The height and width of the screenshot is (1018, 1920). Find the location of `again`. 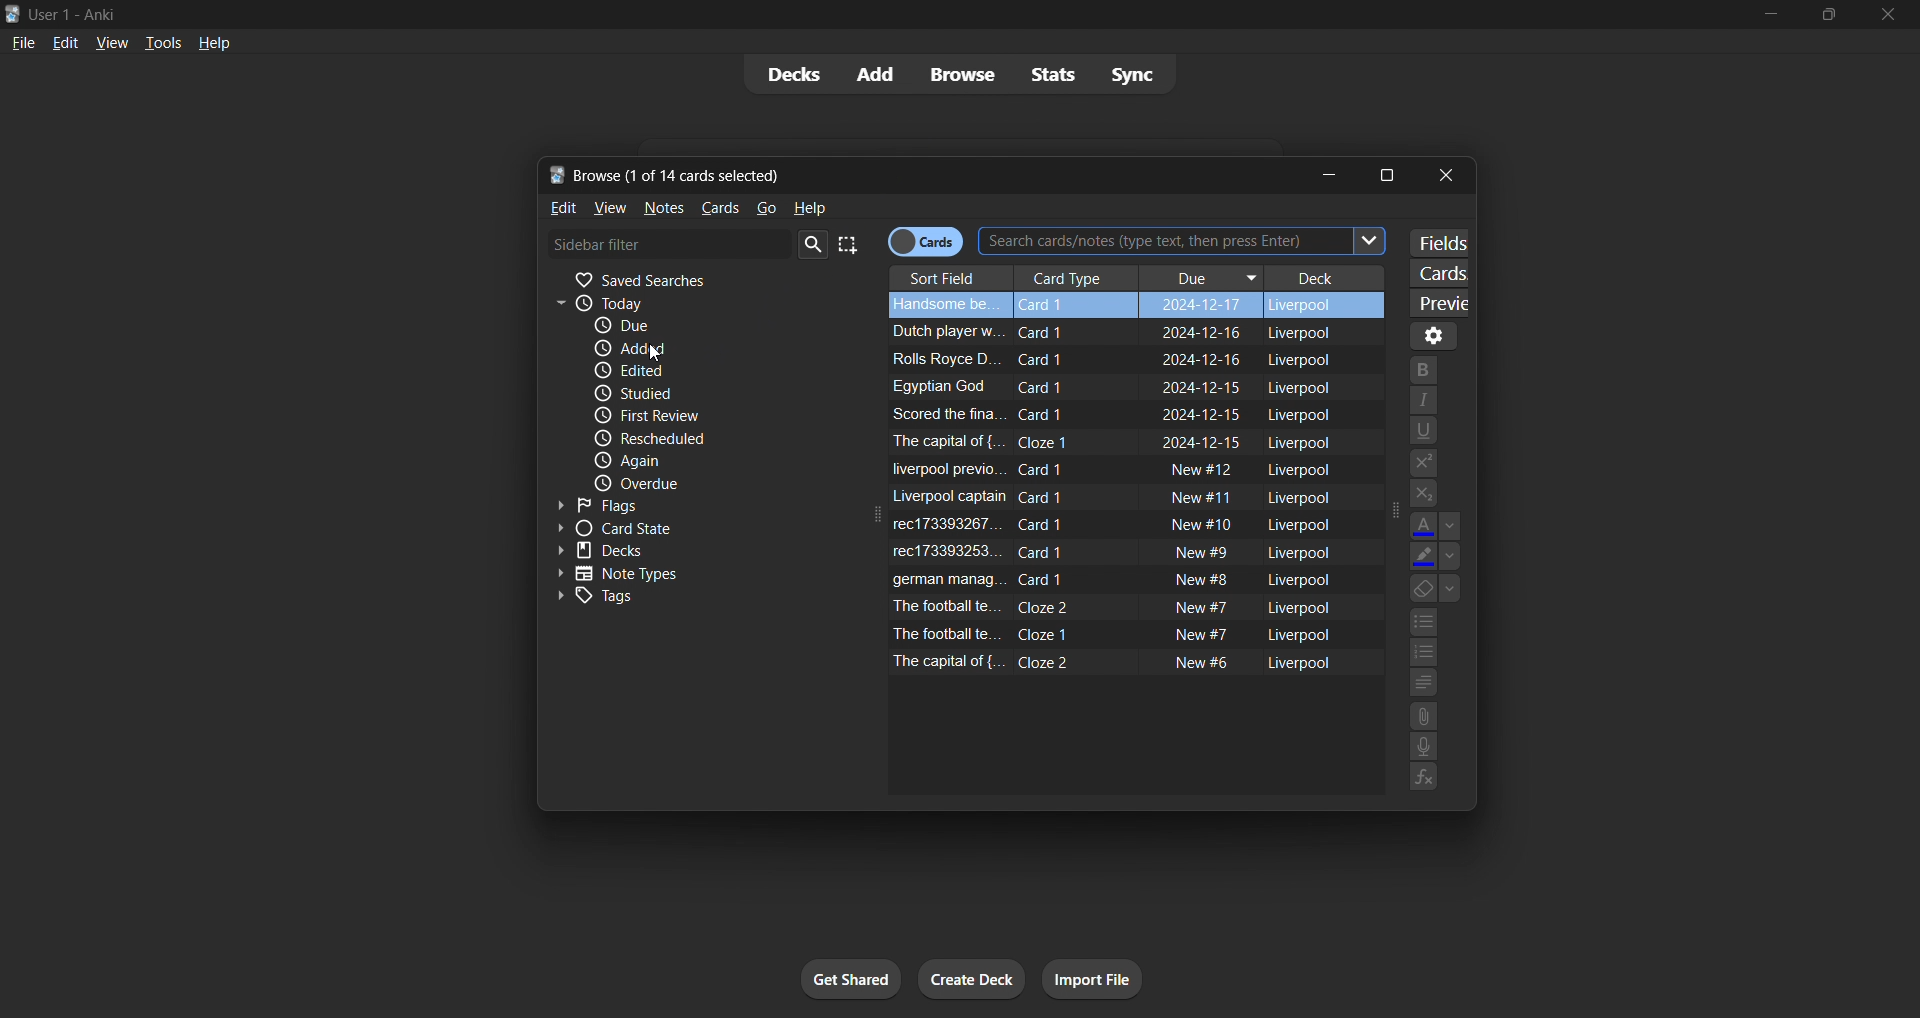

again is located at coordinates (712, 461).